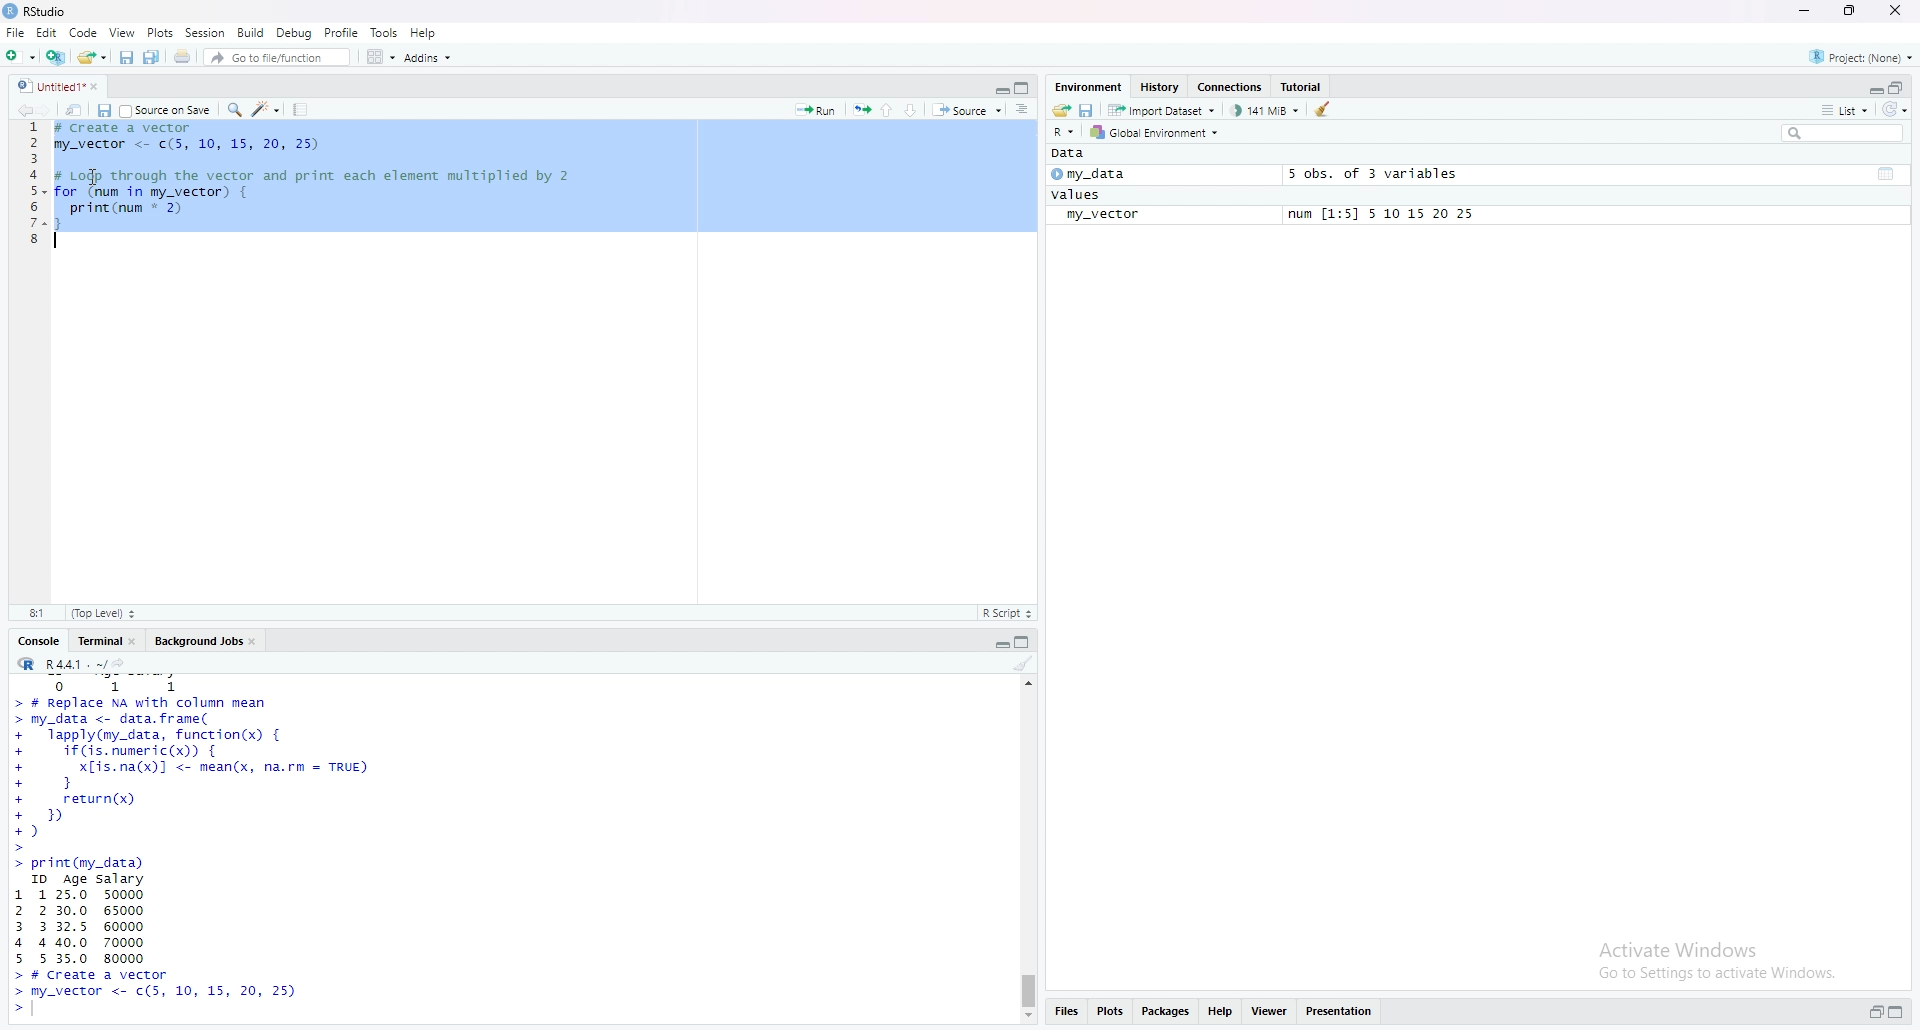 The width and height of the screenshot is (1920, 1030). Describe the element at coordinates (1076, 154) in the screenshot. I see `Data` at that location.